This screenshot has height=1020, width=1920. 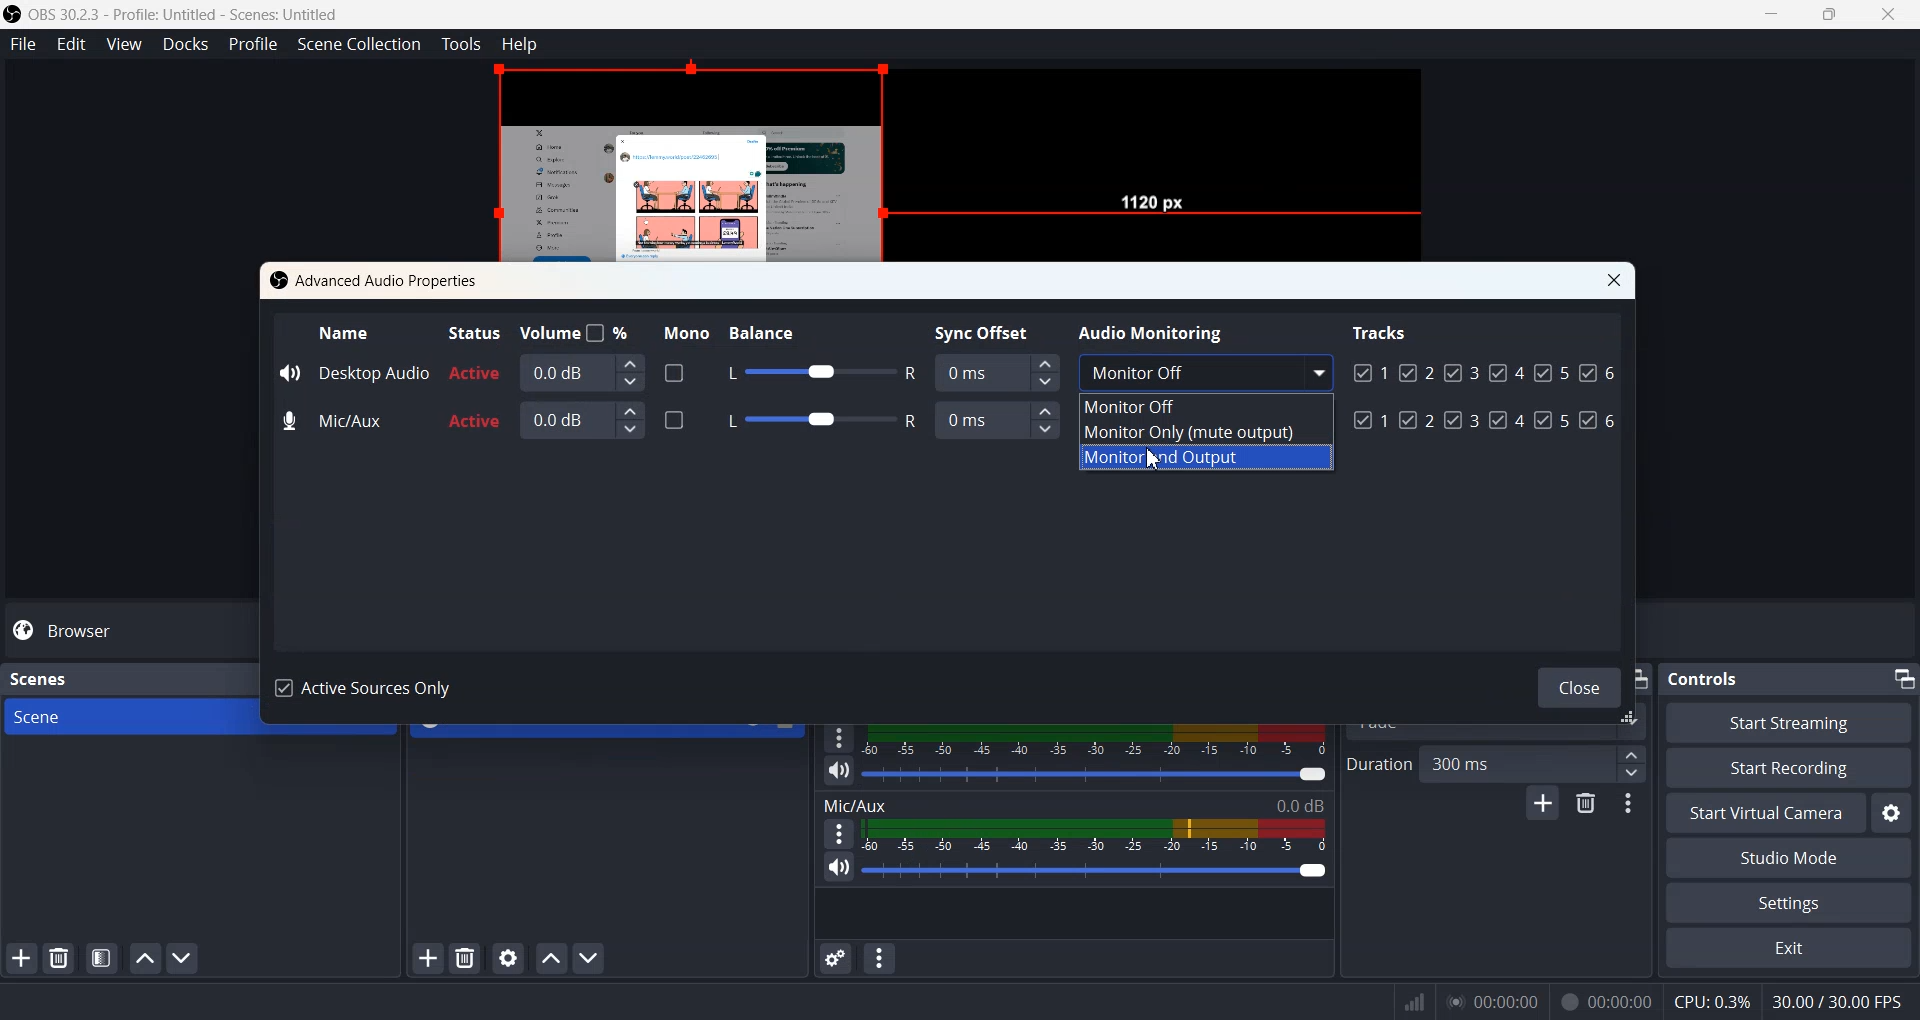 What do you see at coordinates (551, 958) in the screenshot?
I see `Move sources up` at bounding box center [551, 958].